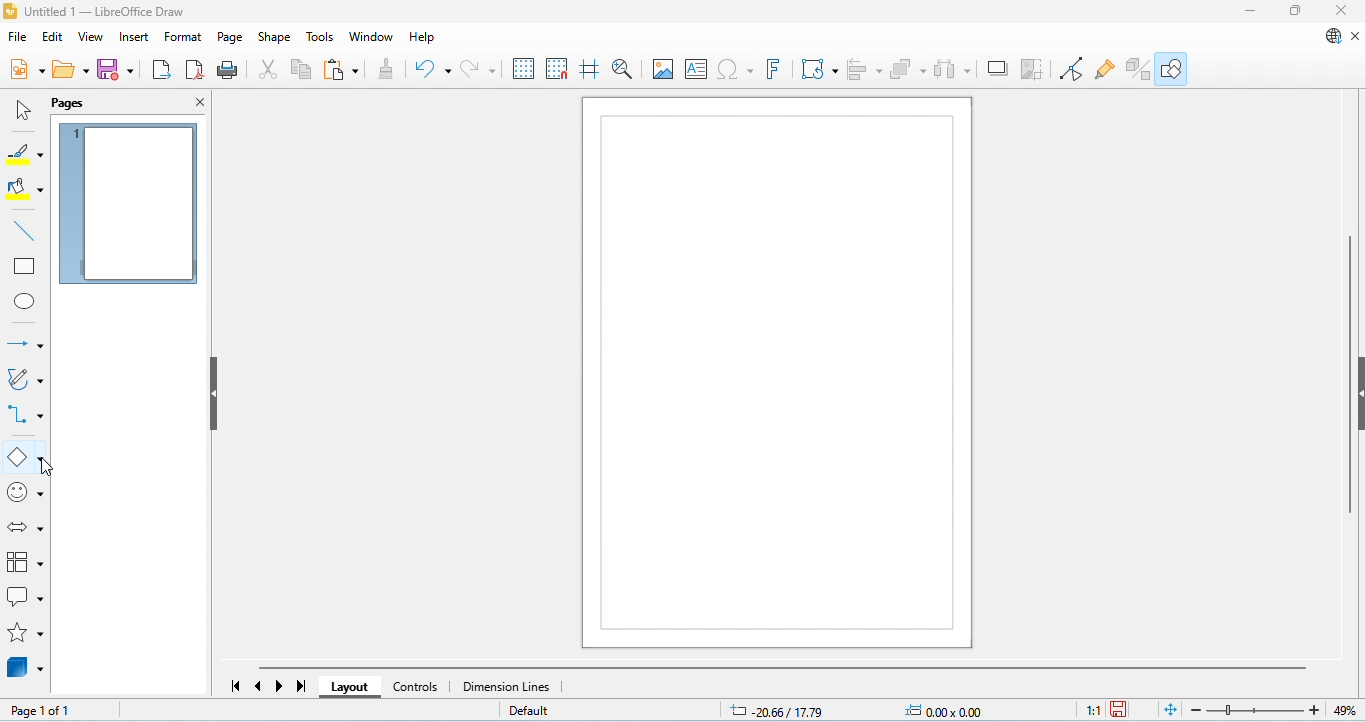 The height and width of the screenshot is (722, 1366). I want to click on clone, so click(387, 68).